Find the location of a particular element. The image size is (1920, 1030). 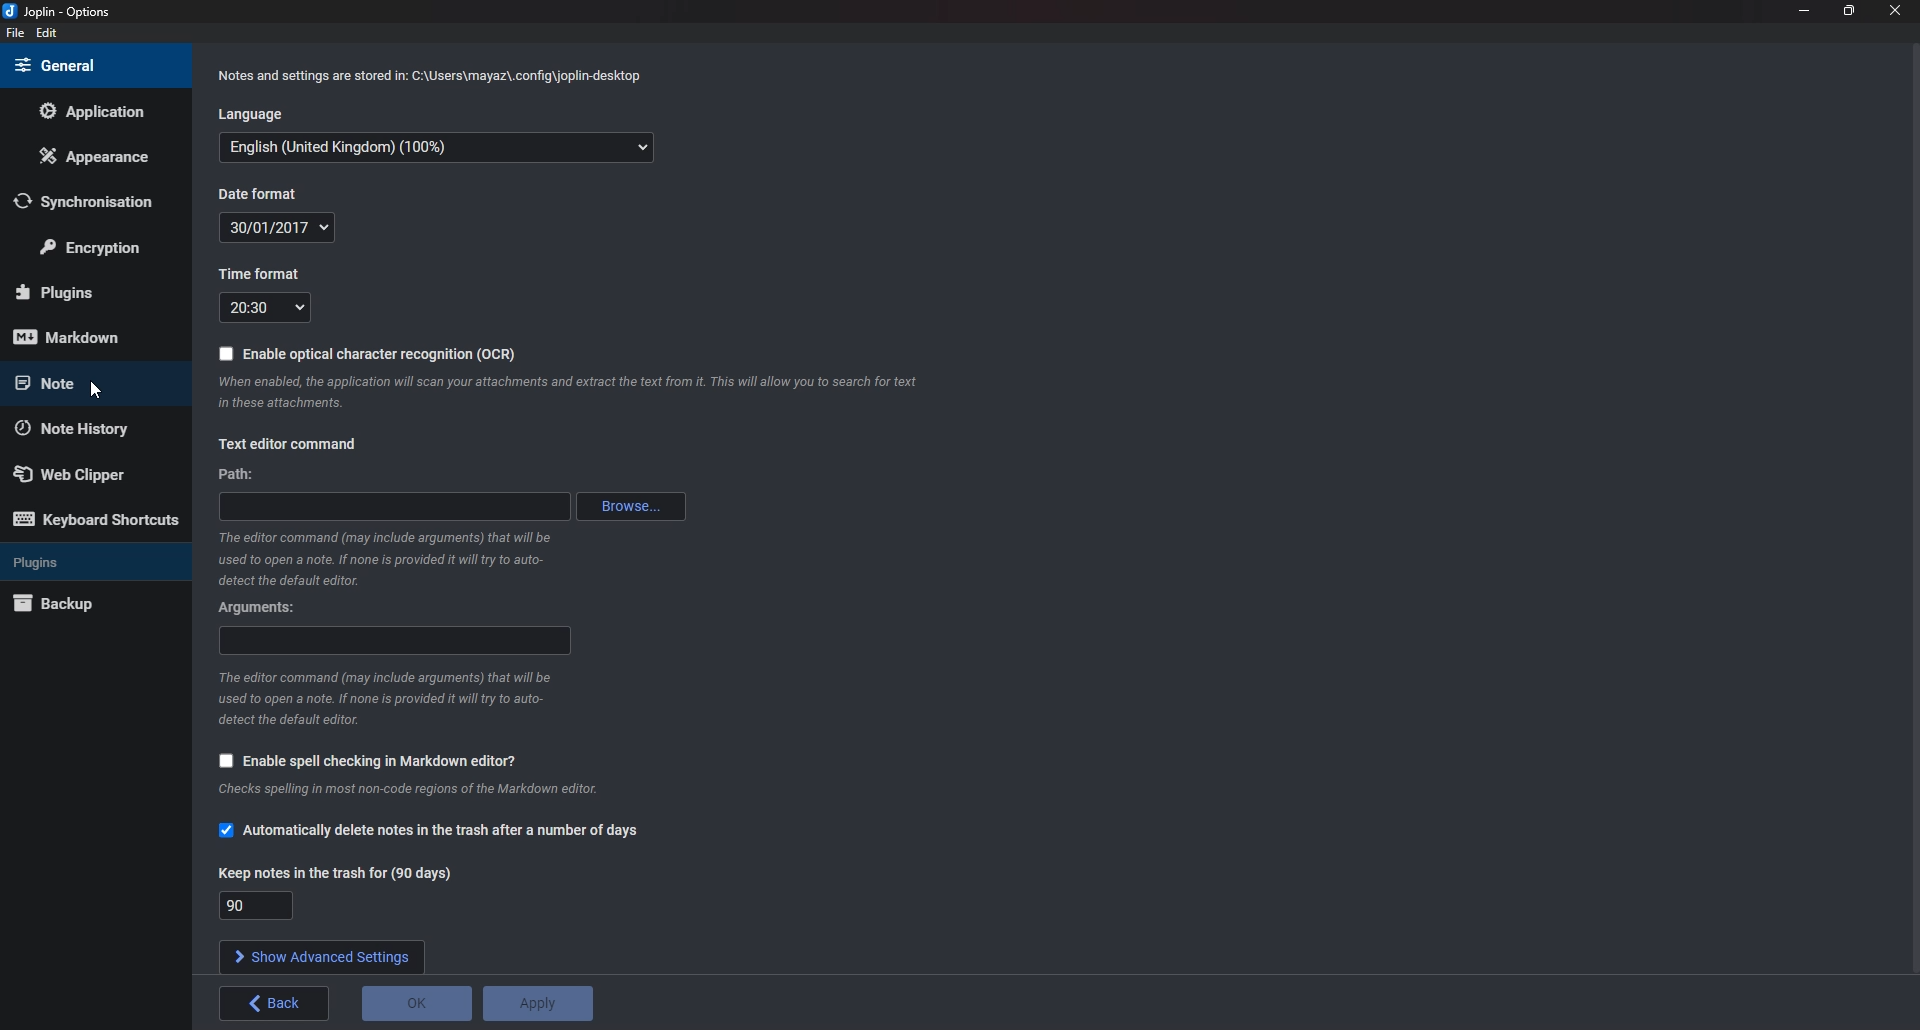

path is located at coordinates (395, 508).